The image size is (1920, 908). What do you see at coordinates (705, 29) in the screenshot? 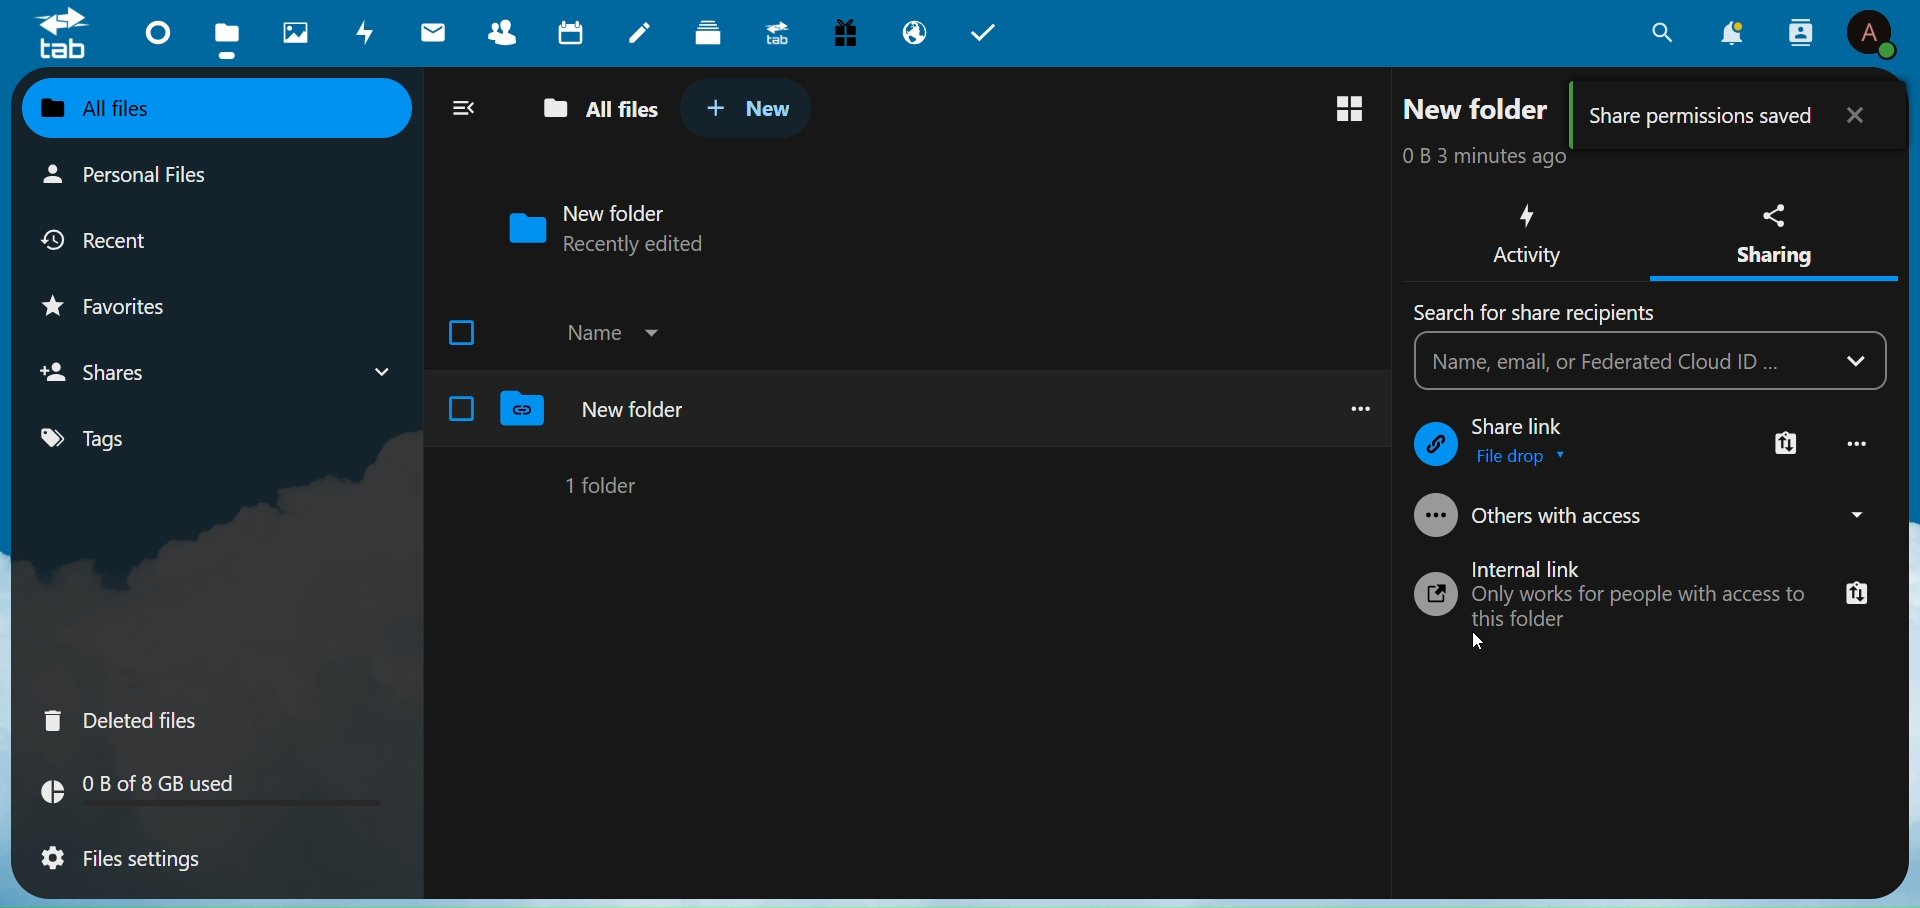
I see `Deck` at bounding box center [705, 29].